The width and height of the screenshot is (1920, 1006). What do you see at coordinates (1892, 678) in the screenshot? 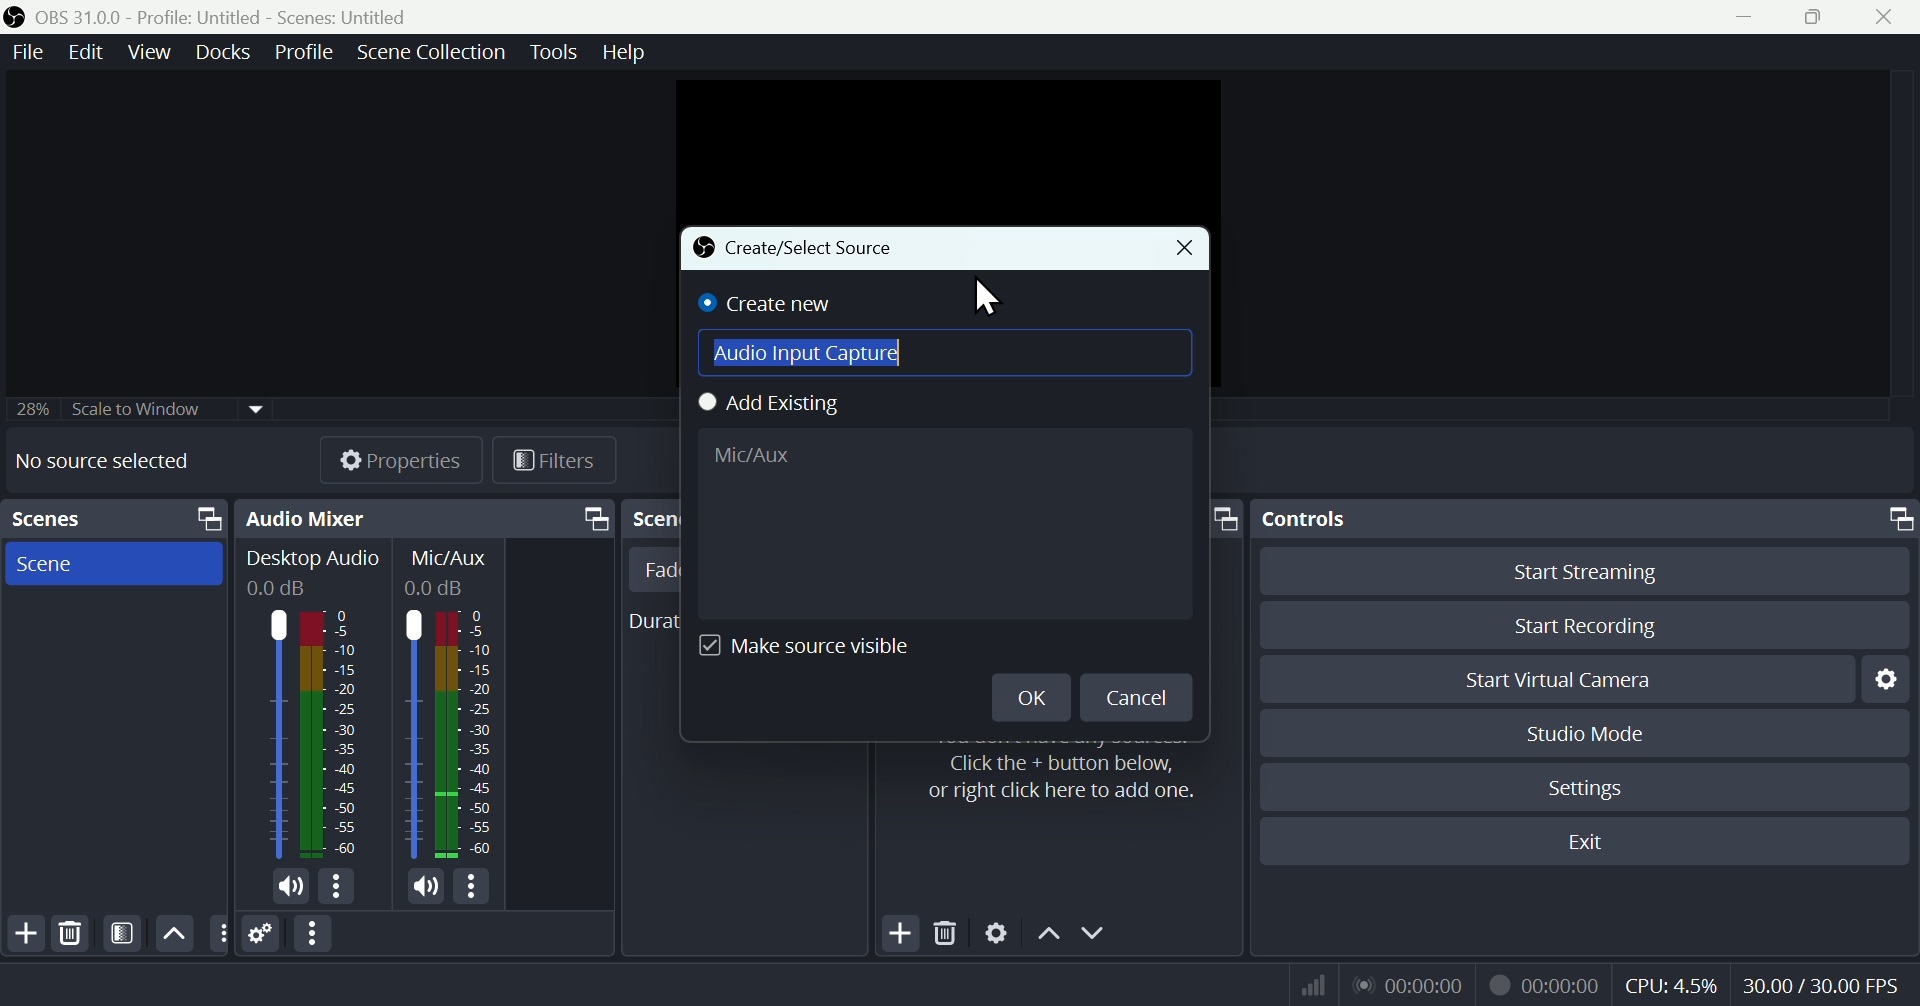
I see `Settings` at bounding box center [1892, 678].